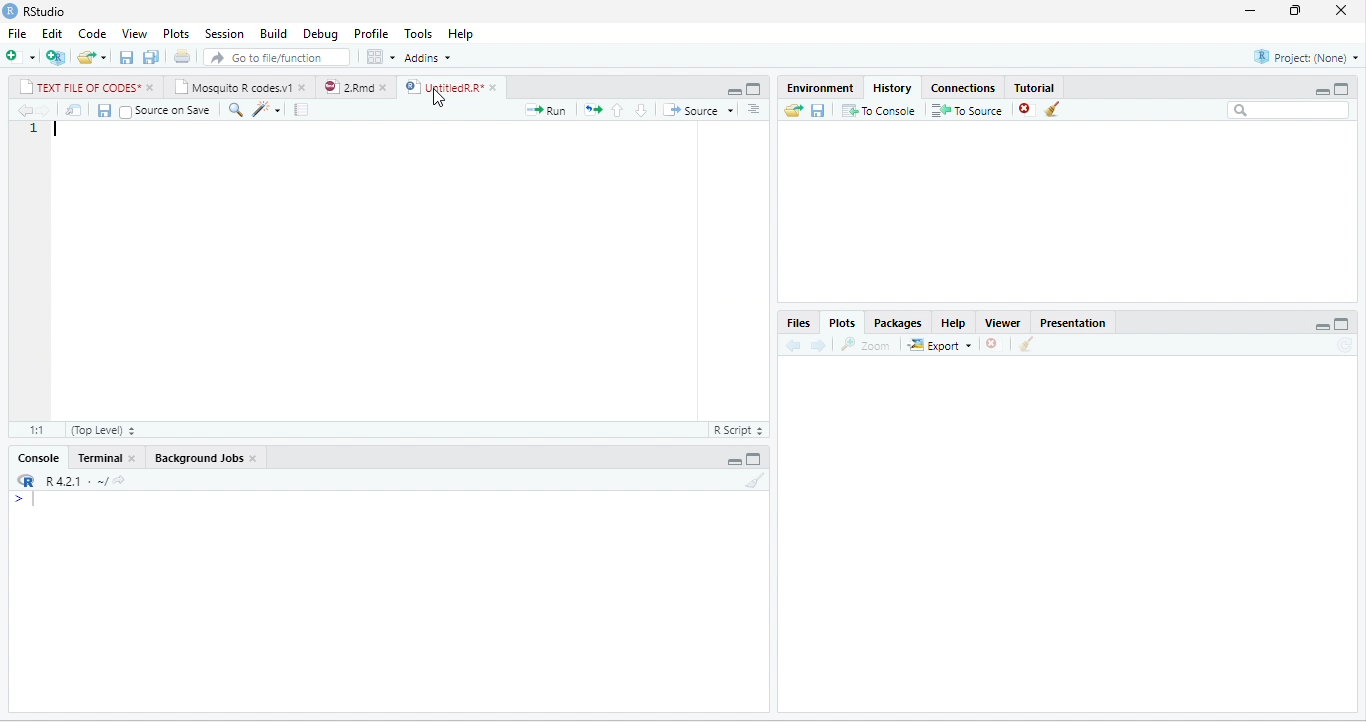  Describe the element at coordinates (92, 34) in the screenshot. I see `Code` at that location.